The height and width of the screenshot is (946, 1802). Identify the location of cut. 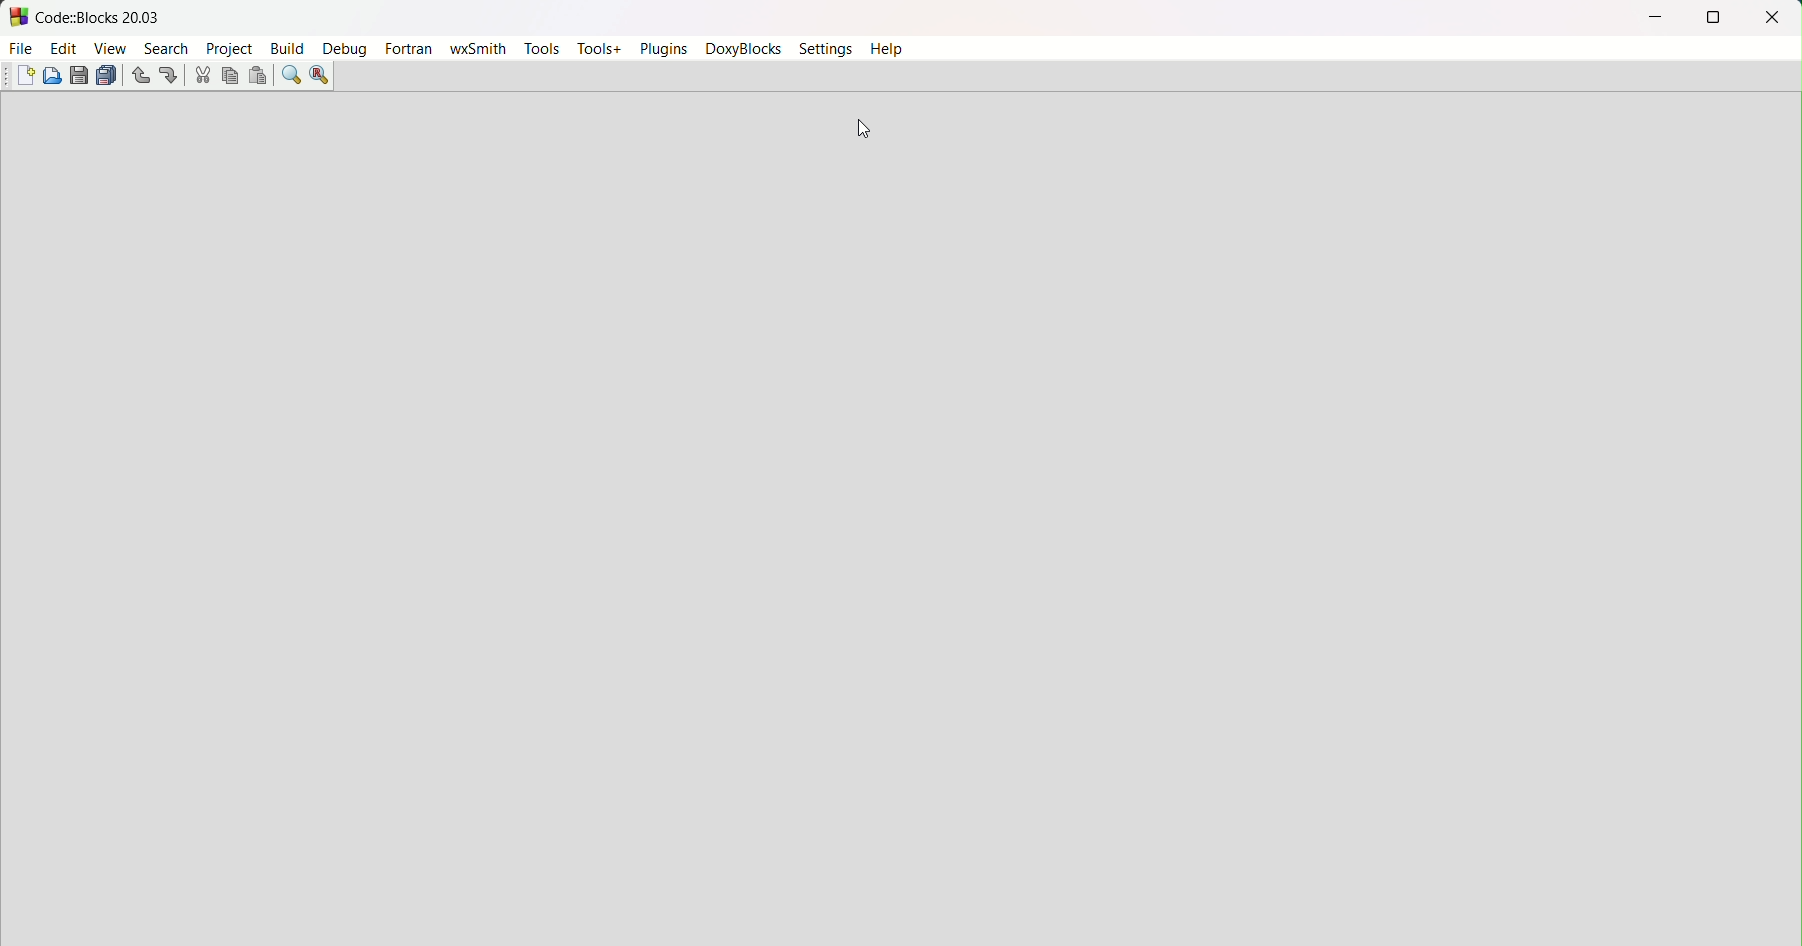
(202, 76).